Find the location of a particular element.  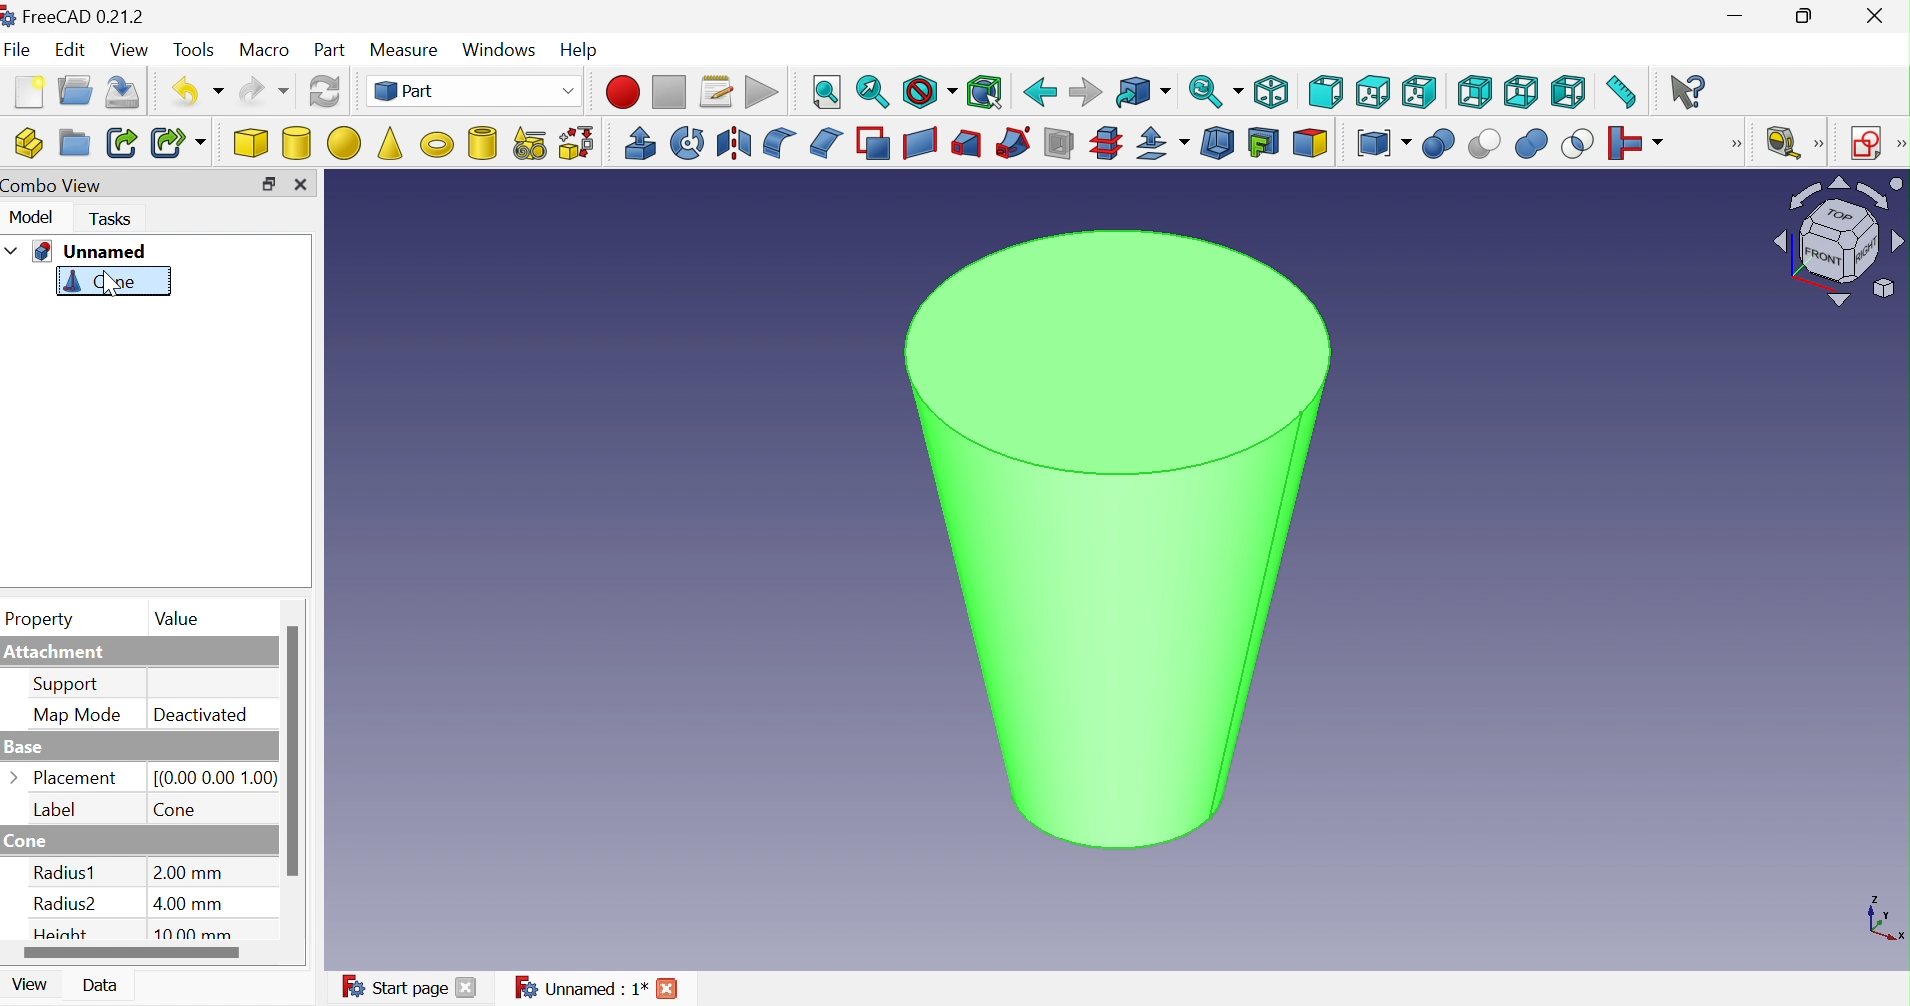

Create sketch is located at coordinates (1868, 142).